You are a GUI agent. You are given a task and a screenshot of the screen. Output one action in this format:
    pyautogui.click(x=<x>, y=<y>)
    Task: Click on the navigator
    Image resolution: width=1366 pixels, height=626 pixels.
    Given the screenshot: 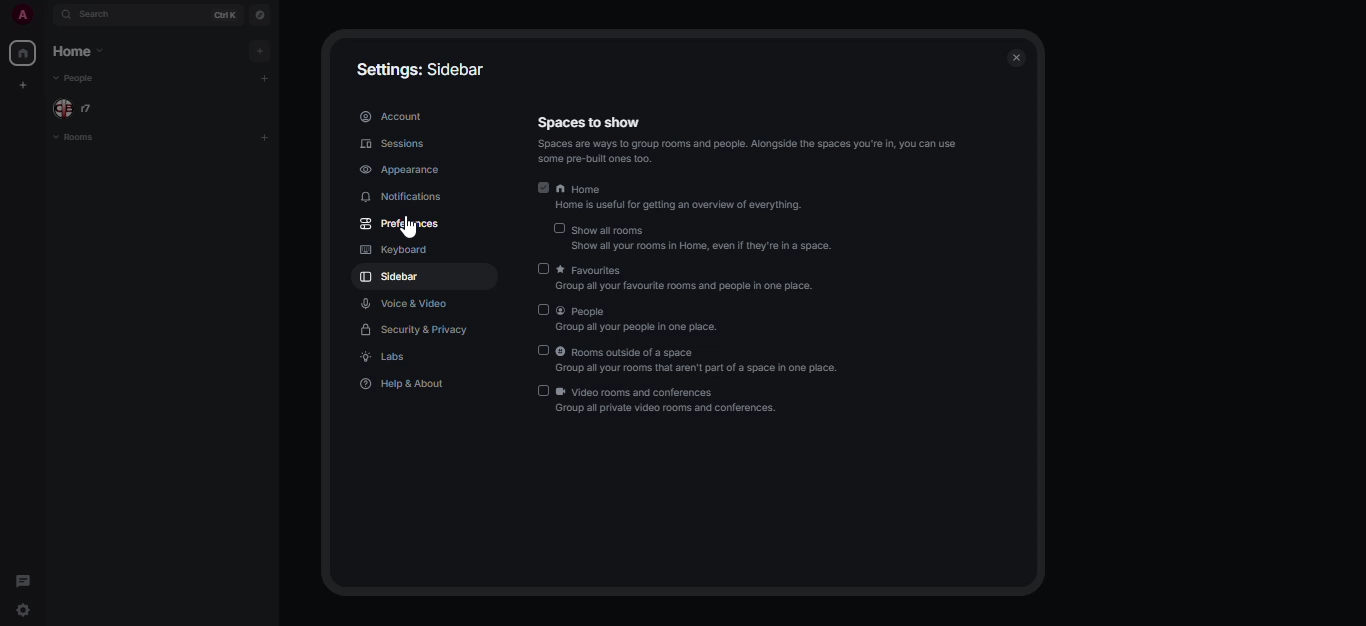 What is the action you would take?
    pyautogui.click(x=262, y=14)
    